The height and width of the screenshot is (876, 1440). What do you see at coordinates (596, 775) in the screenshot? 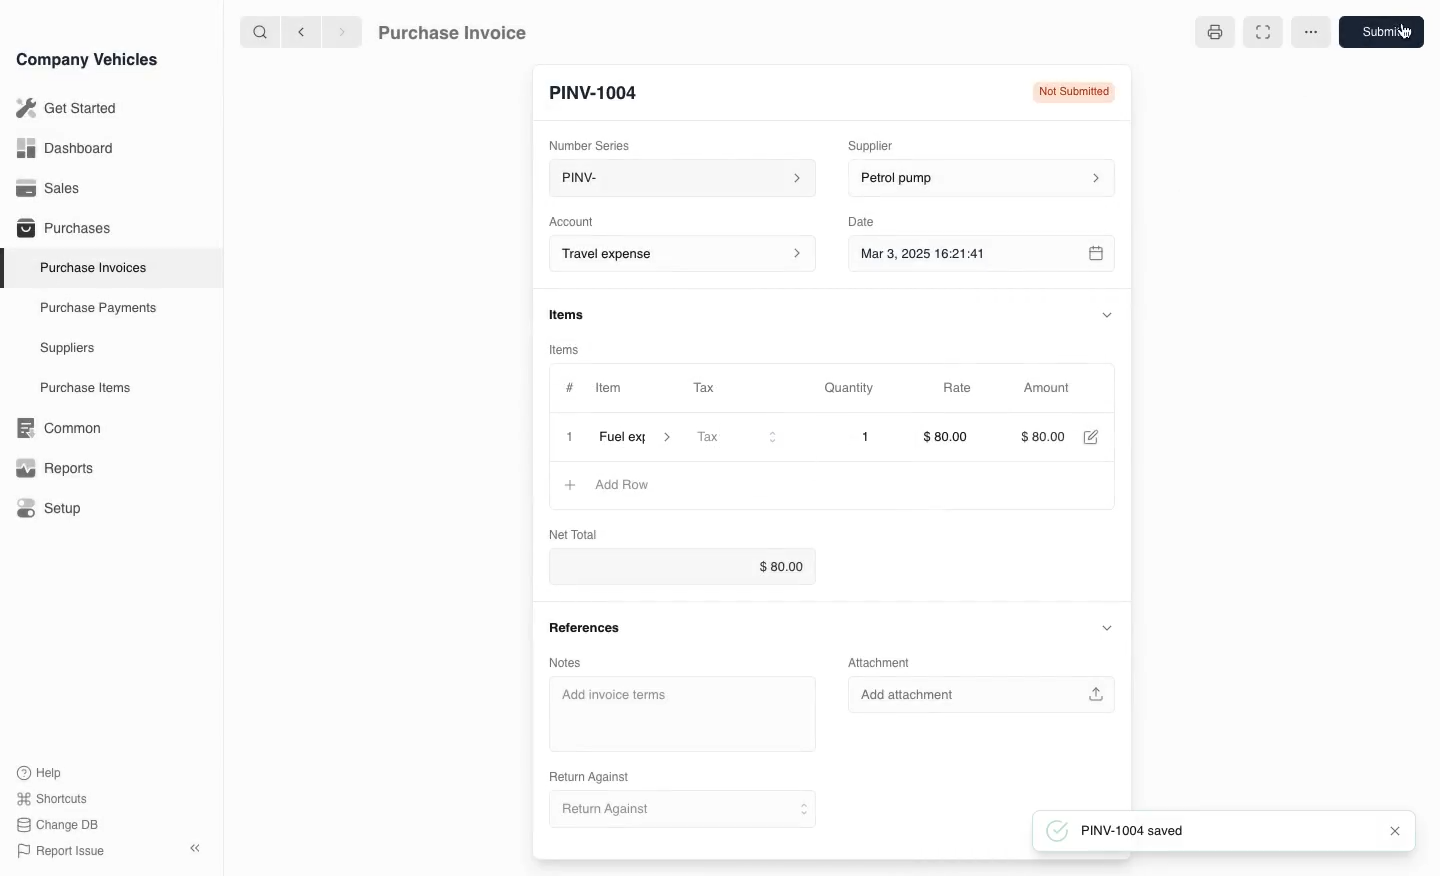
I see `Return Against` at bounding box center [596, 775].